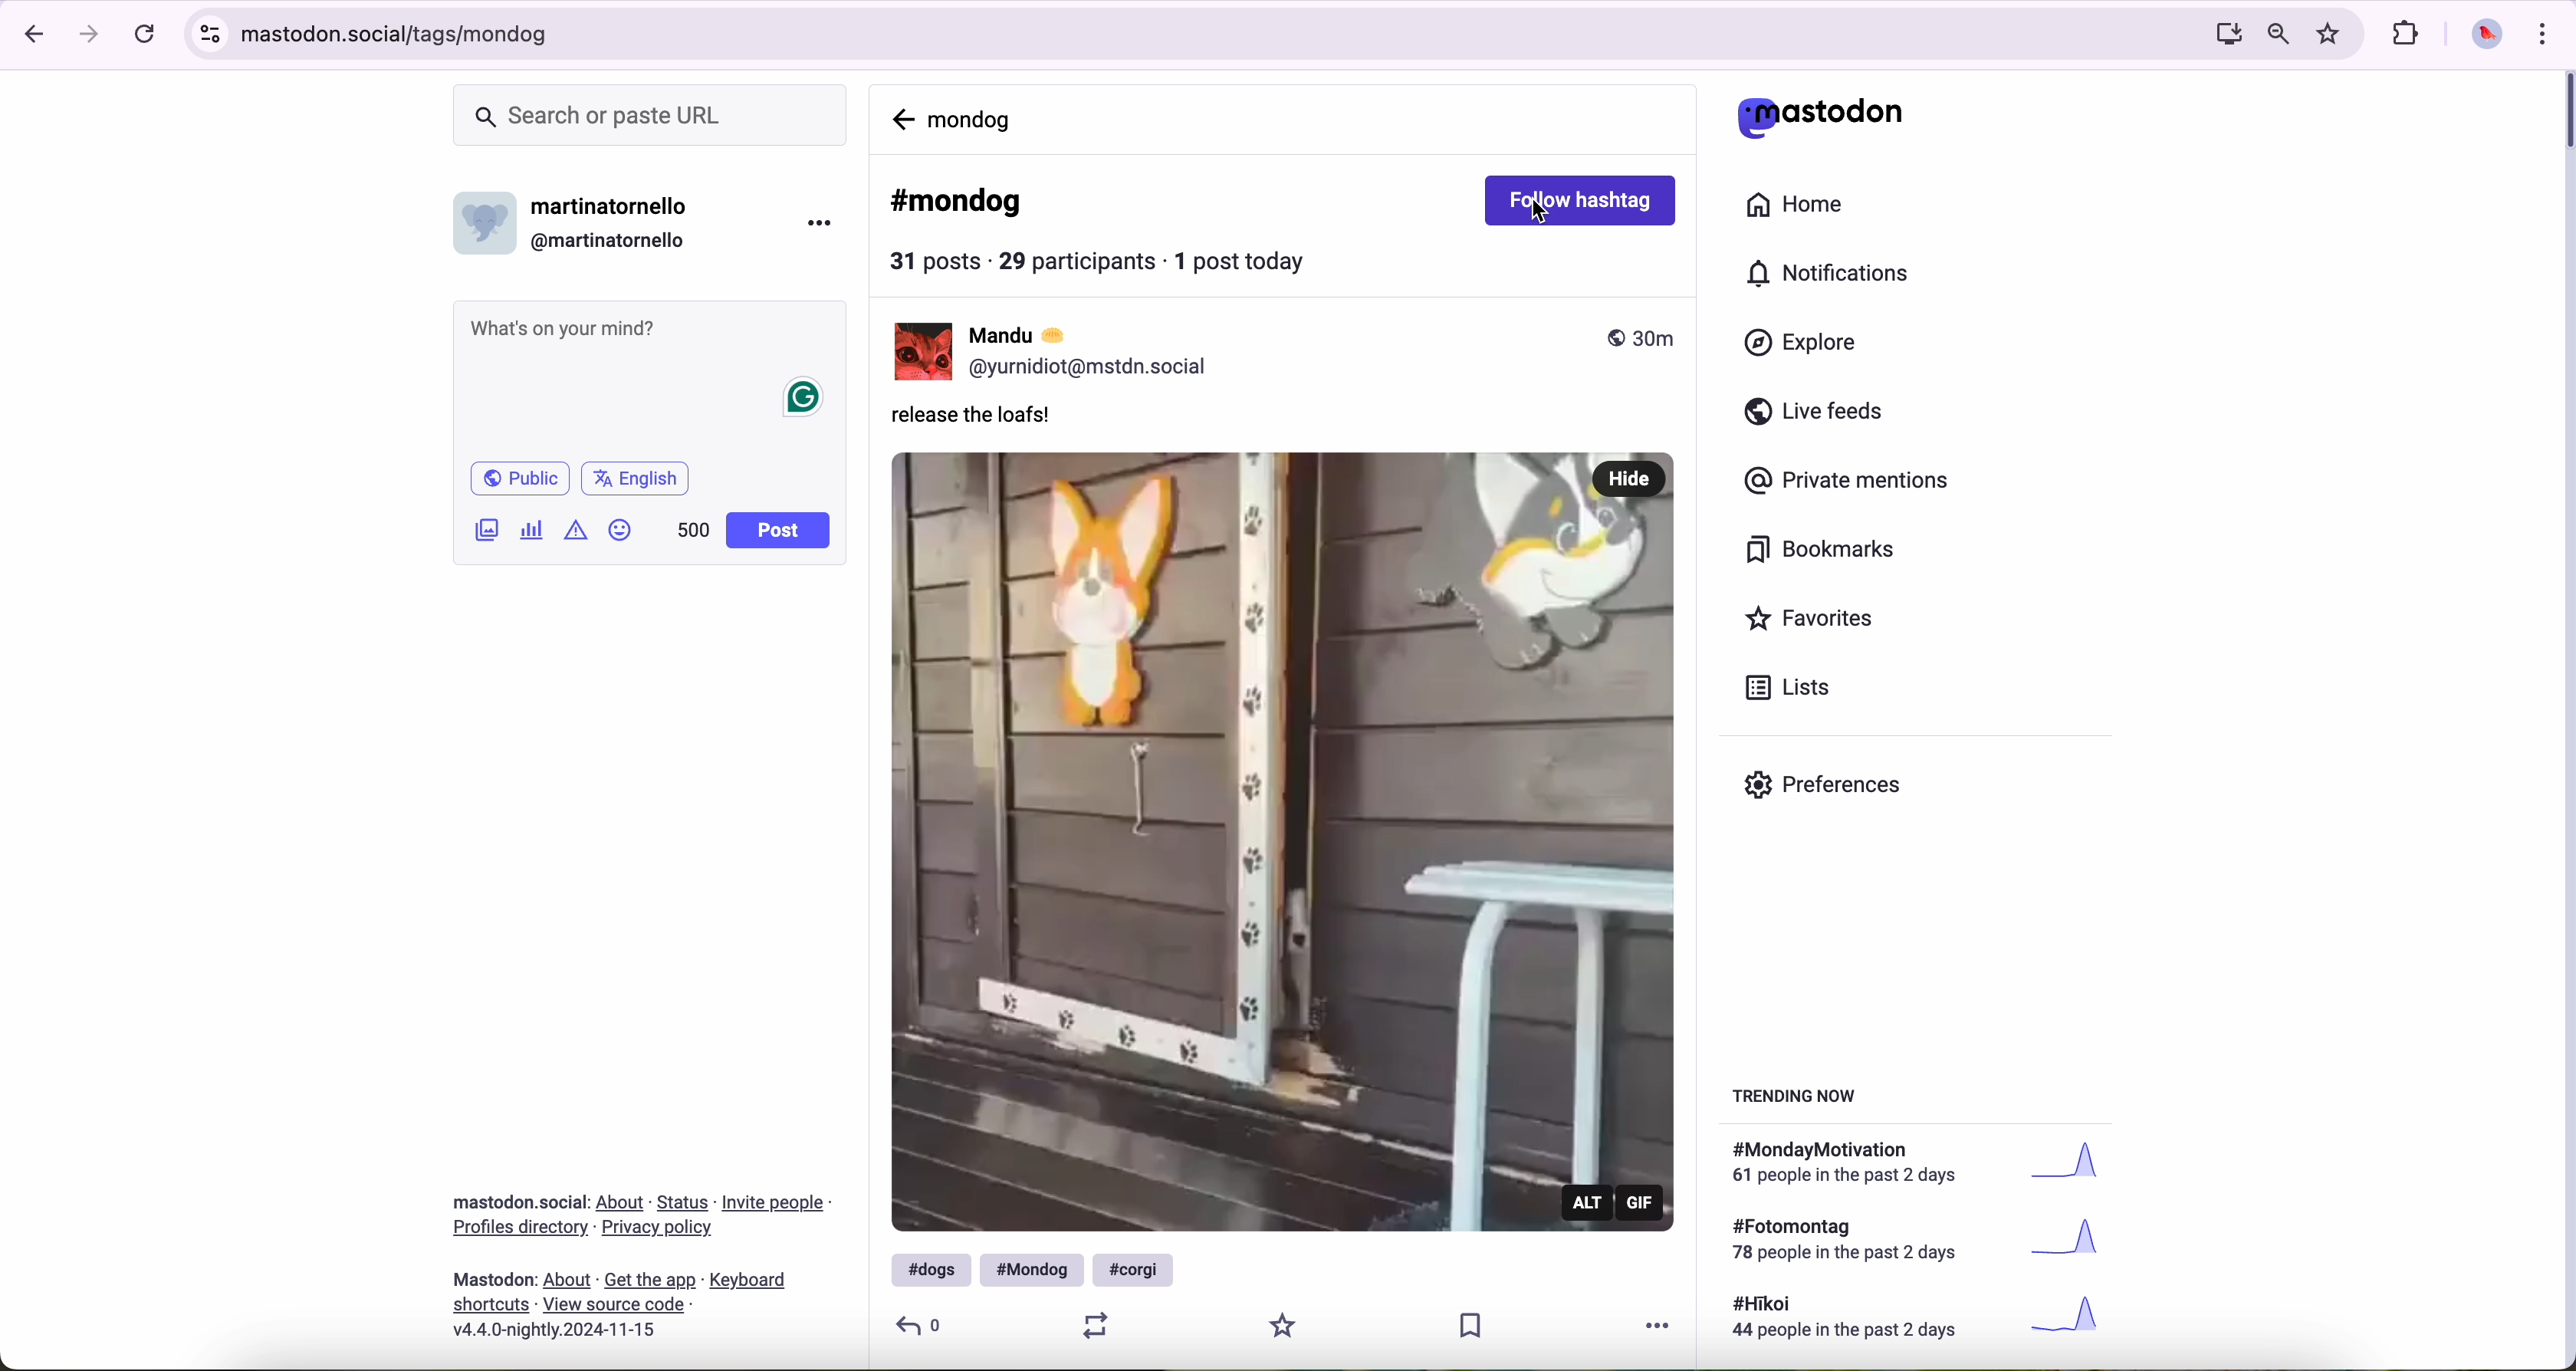  I want to click on mastodon, so click(496, 1279).